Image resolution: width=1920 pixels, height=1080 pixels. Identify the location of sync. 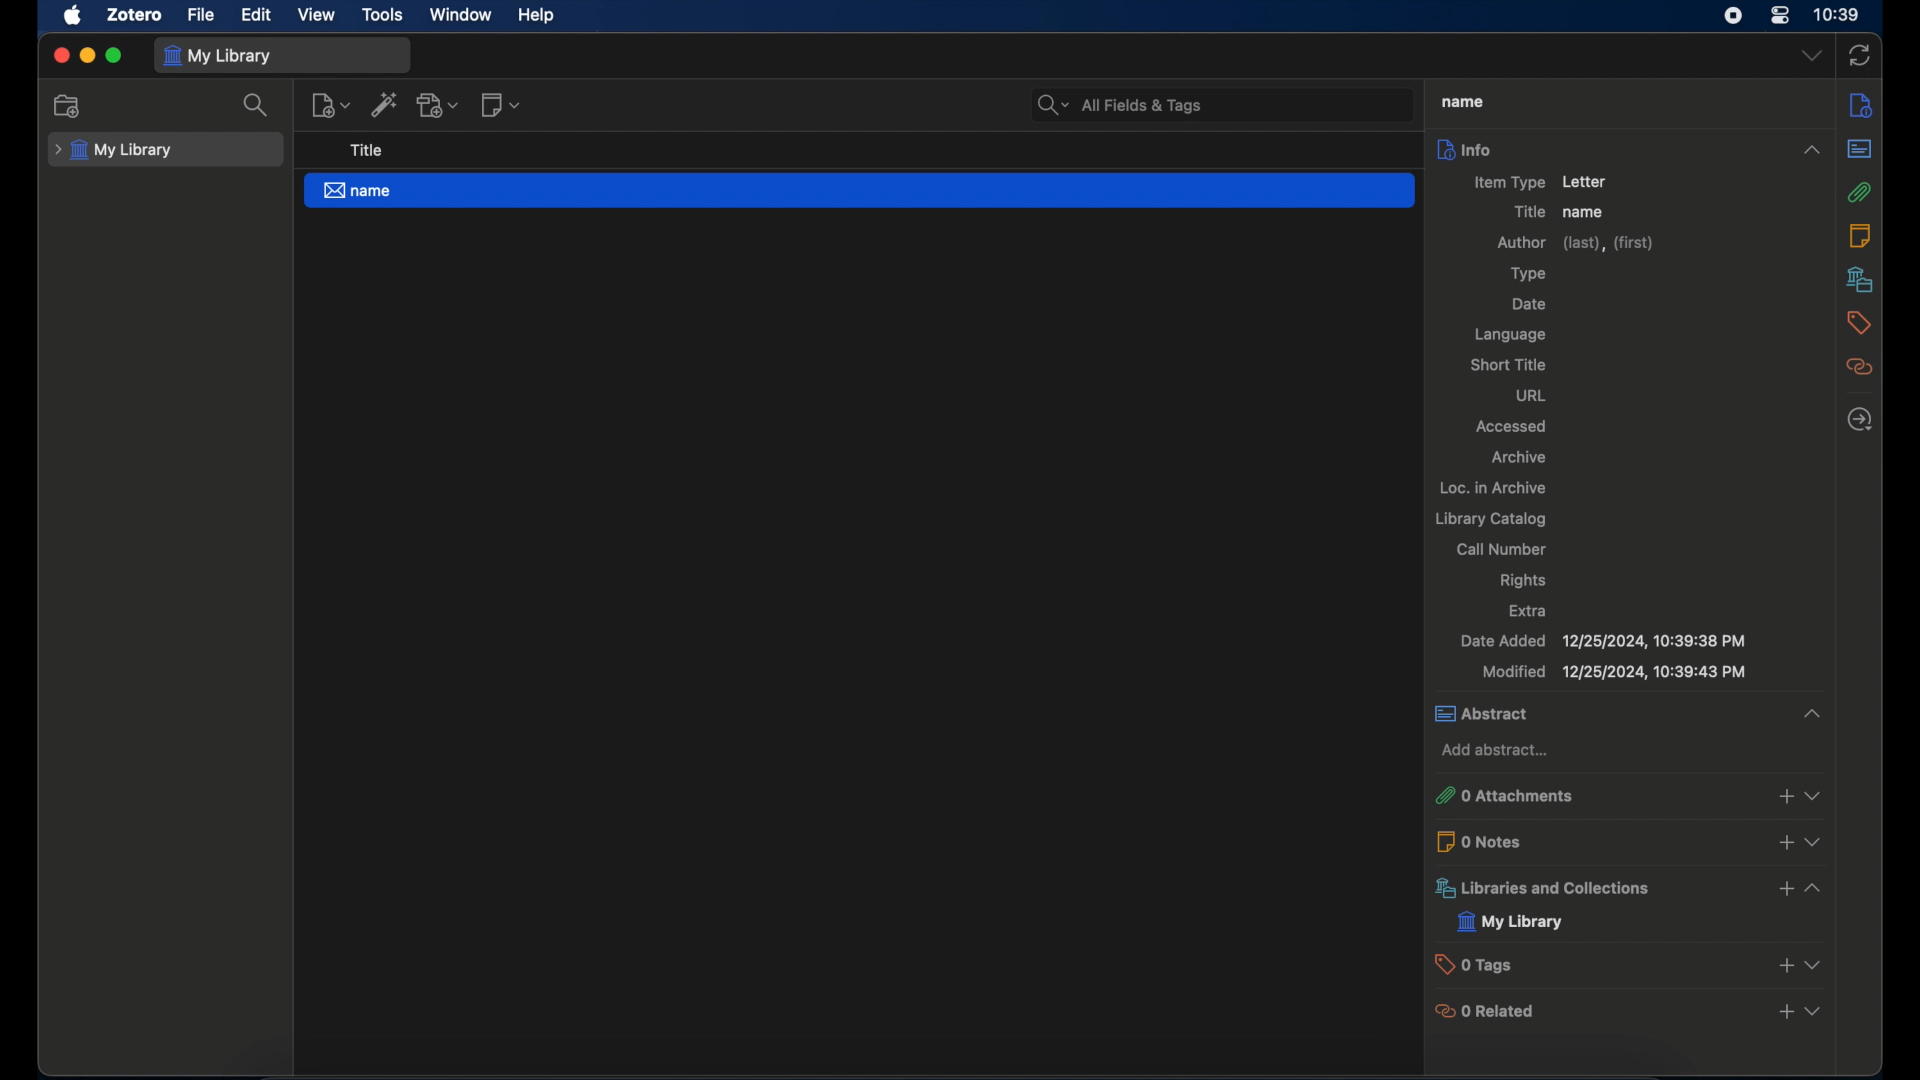
(1861, 55).